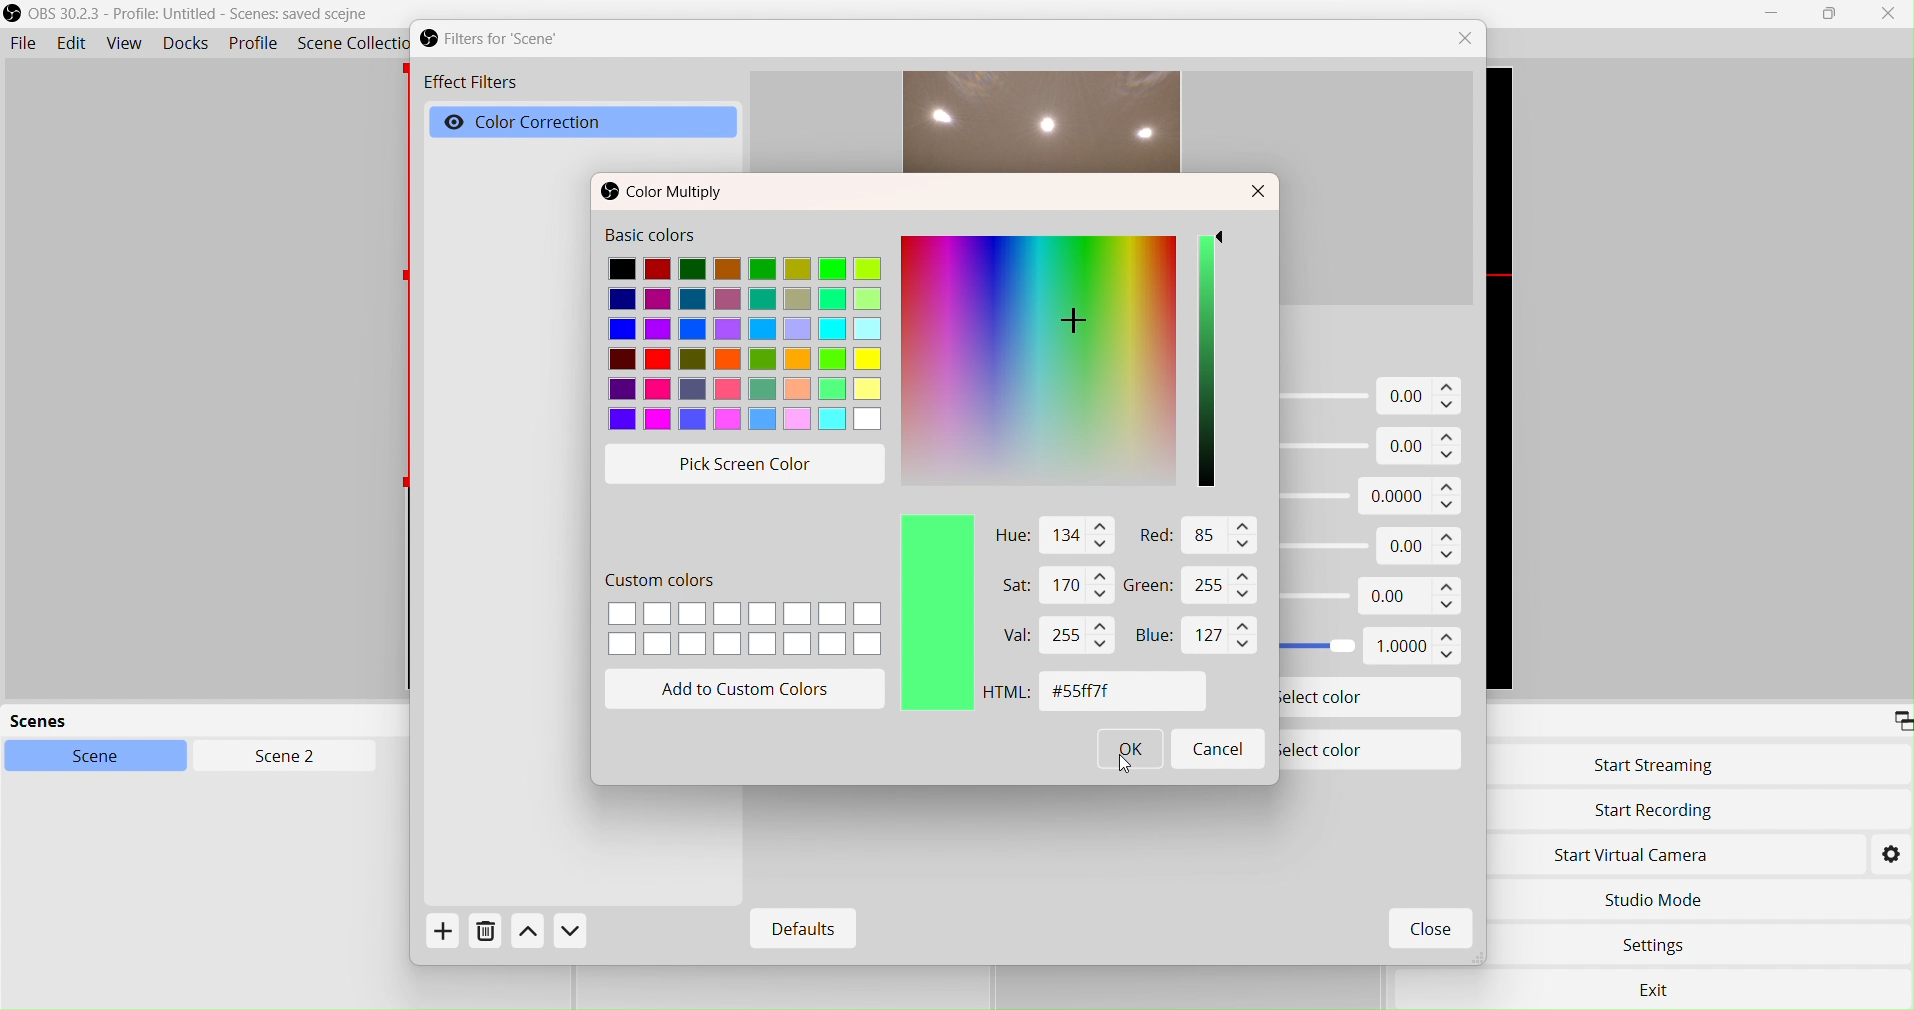  What do you see at coordinates (507, 39) in the screenshot?
I see `Filters` at bounding box center [507, 39].